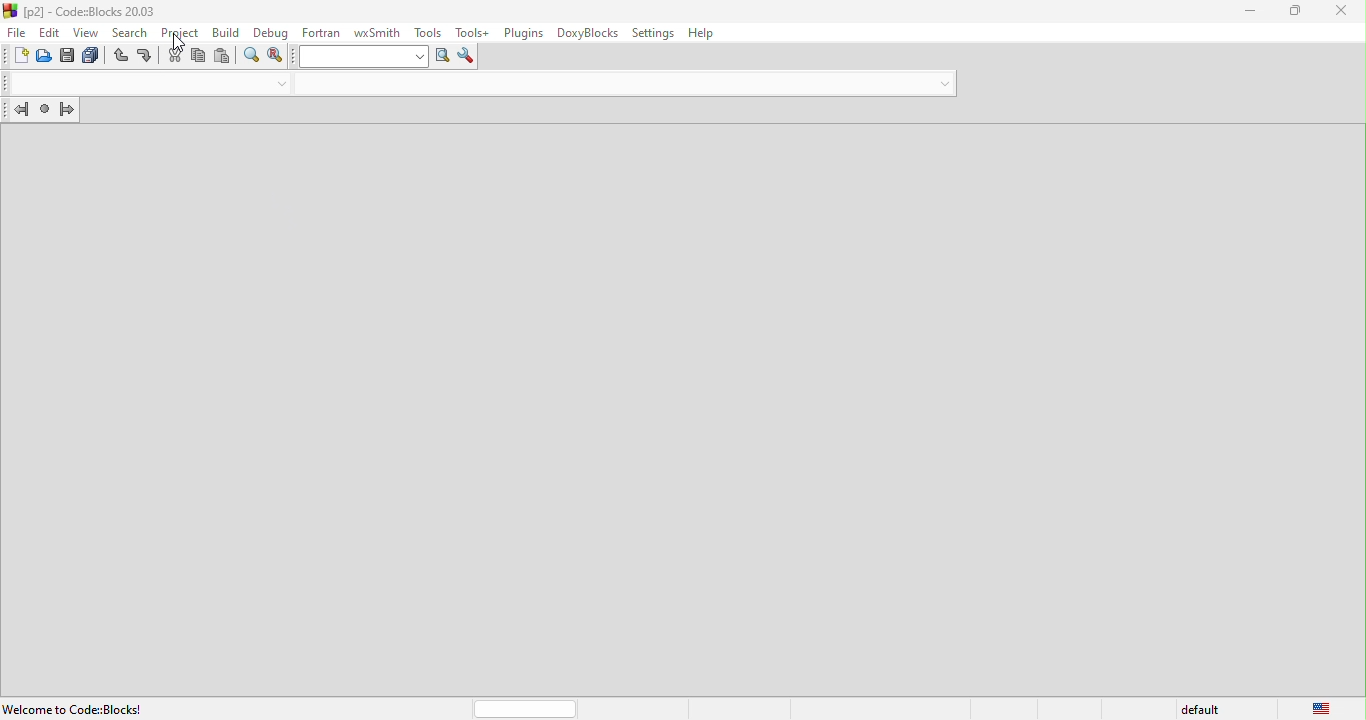 The height and width of the screenshot is (720, 1366). I want to click on copy, so click(199, 59).